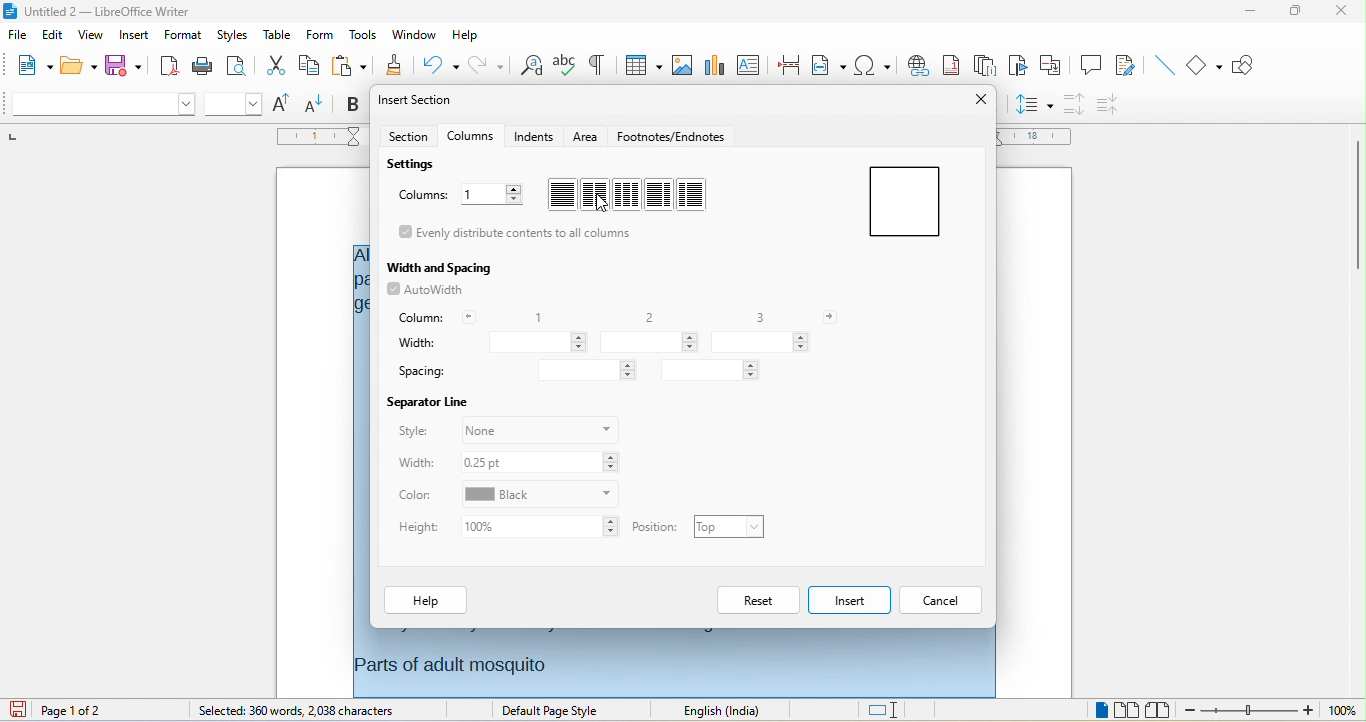 The width and height of the screenshot is (1366, 722). I want to click on insert, so click(134, 34).